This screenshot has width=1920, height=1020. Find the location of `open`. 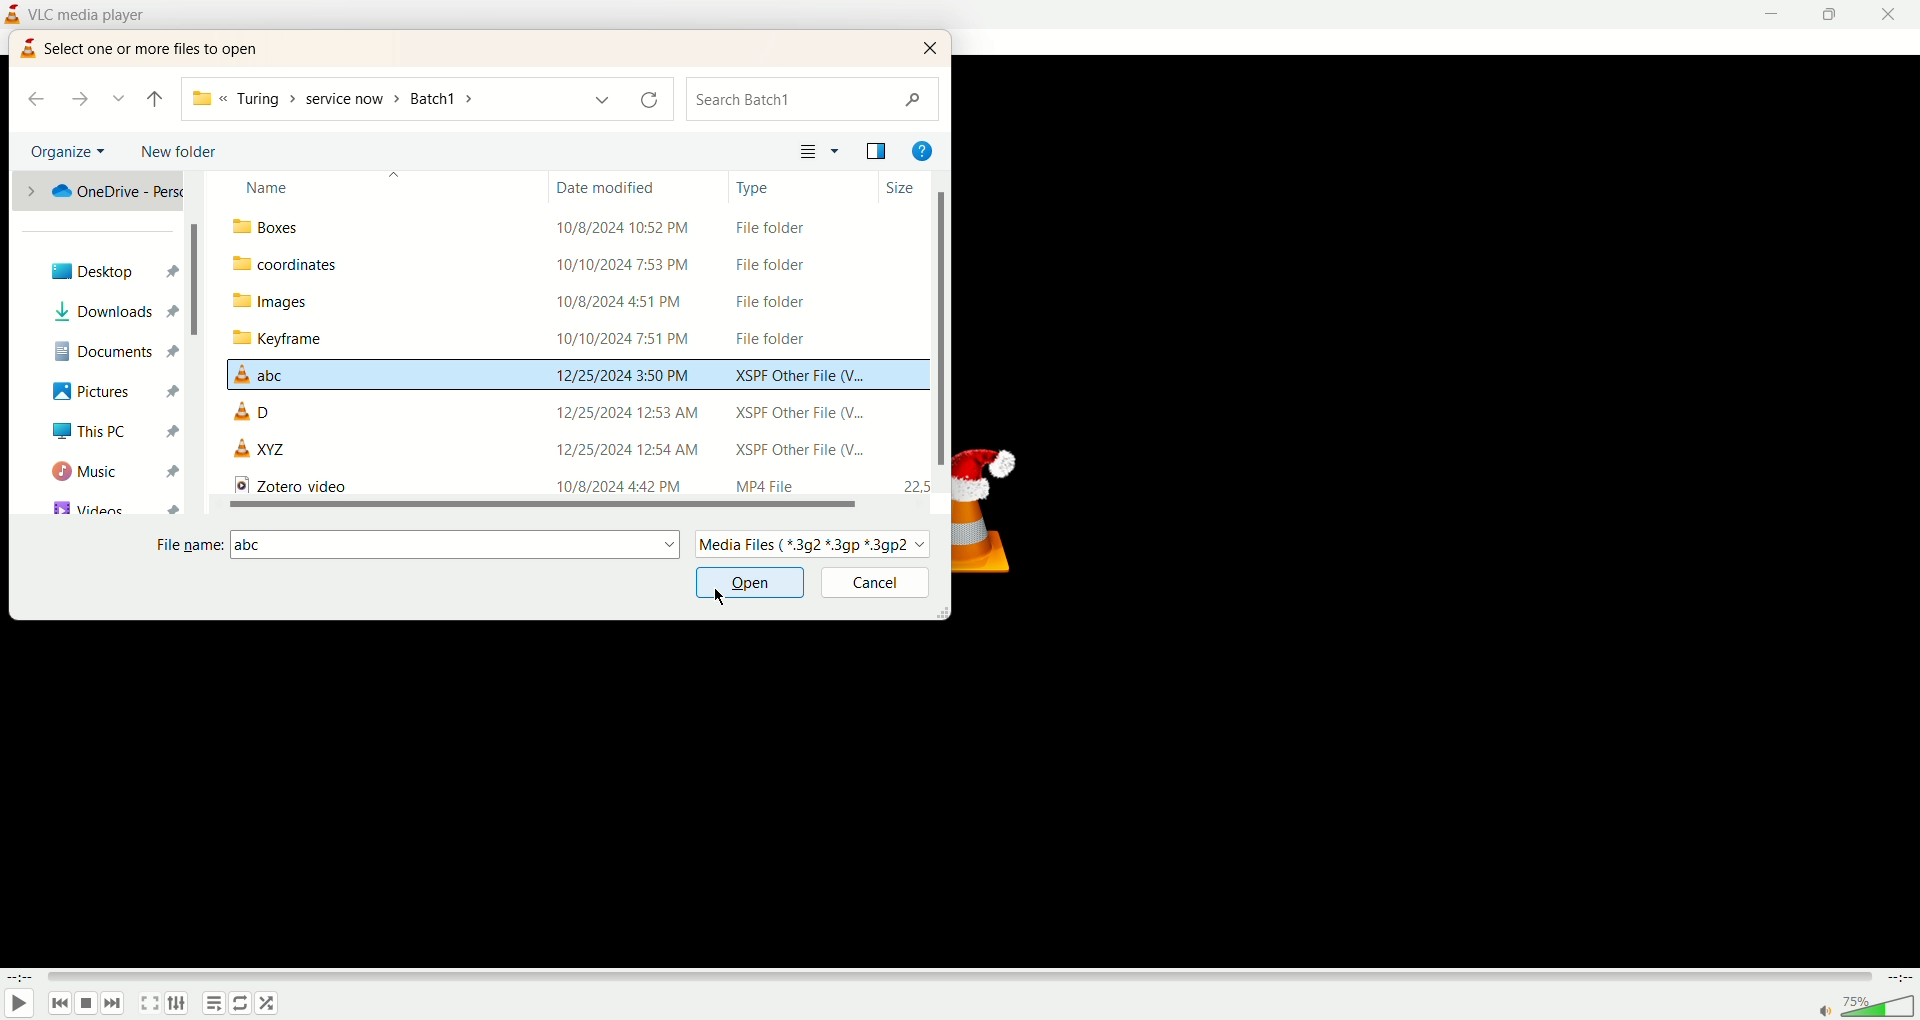

open is located at coordinates (749, 584).